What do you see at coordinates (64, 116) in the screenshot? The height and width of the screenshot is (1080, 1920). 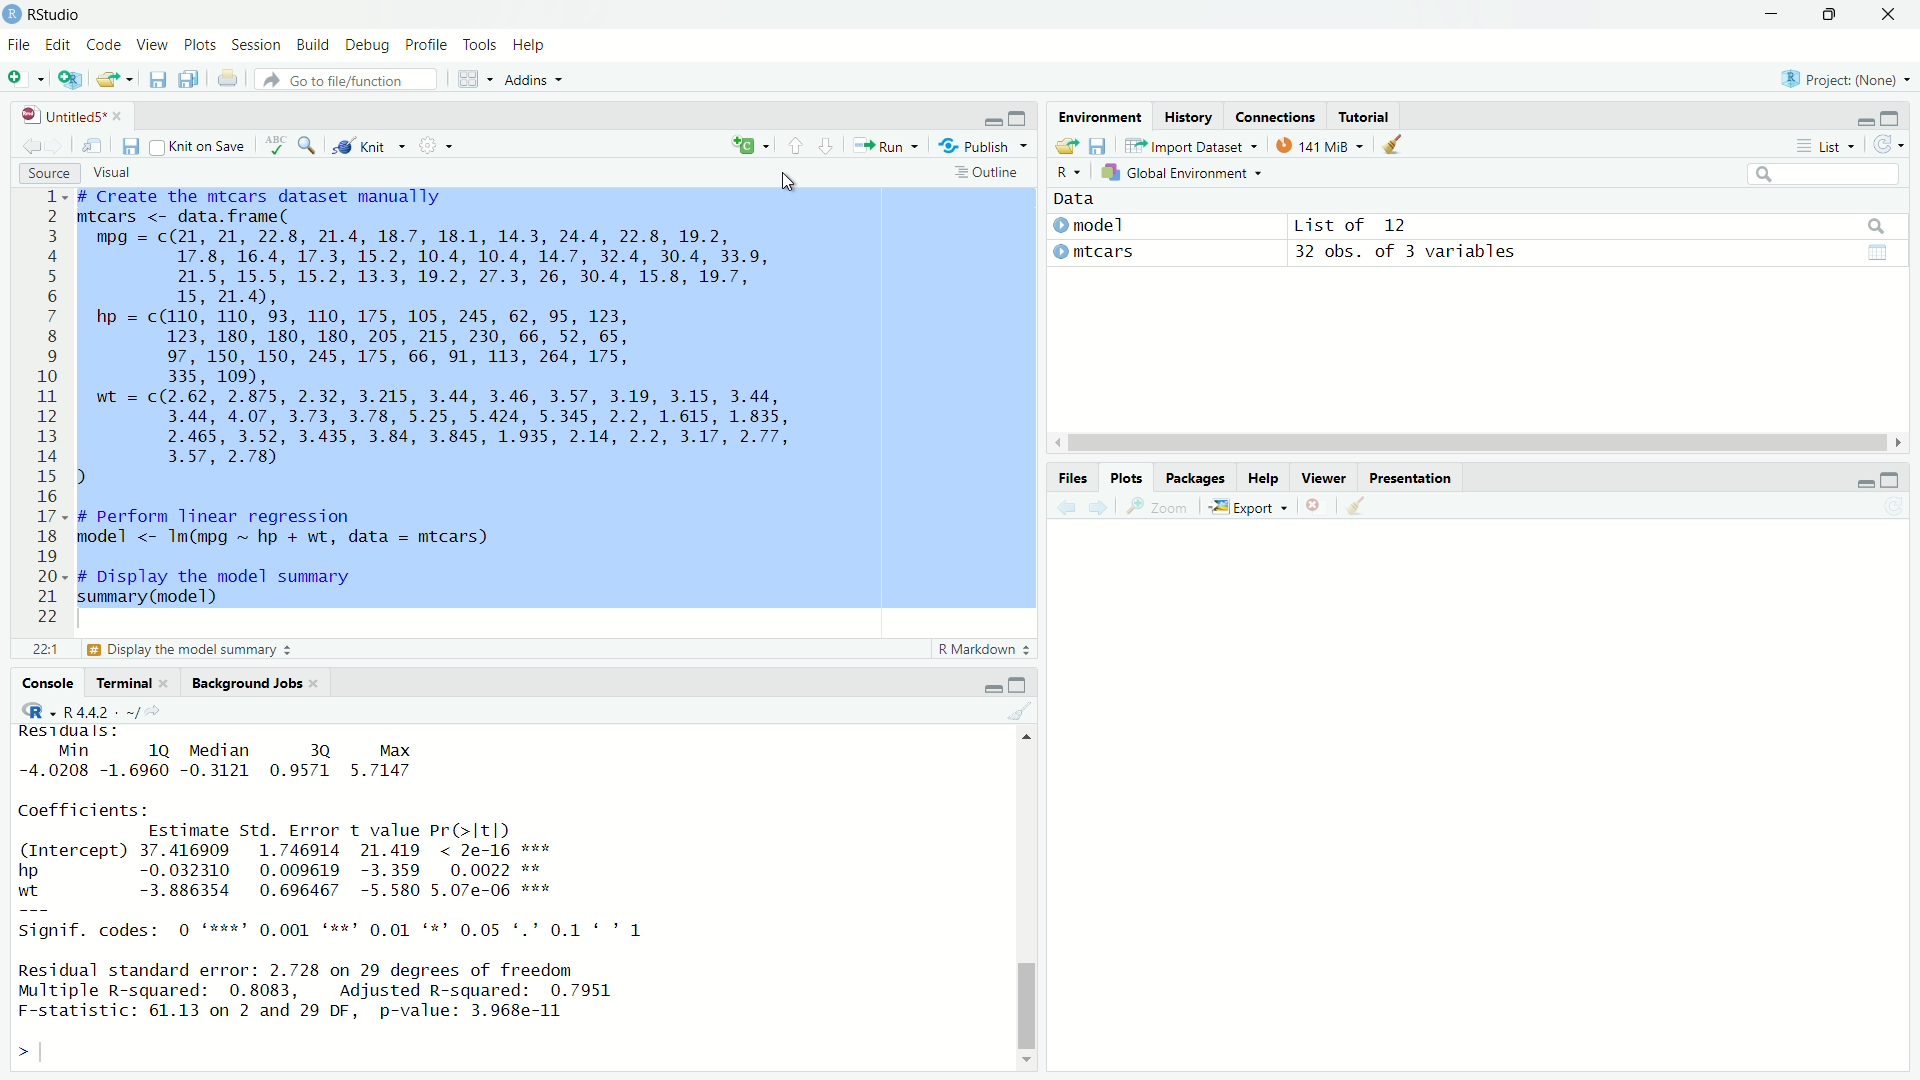 I see `Untitled5` at bounding box center [64, 116].